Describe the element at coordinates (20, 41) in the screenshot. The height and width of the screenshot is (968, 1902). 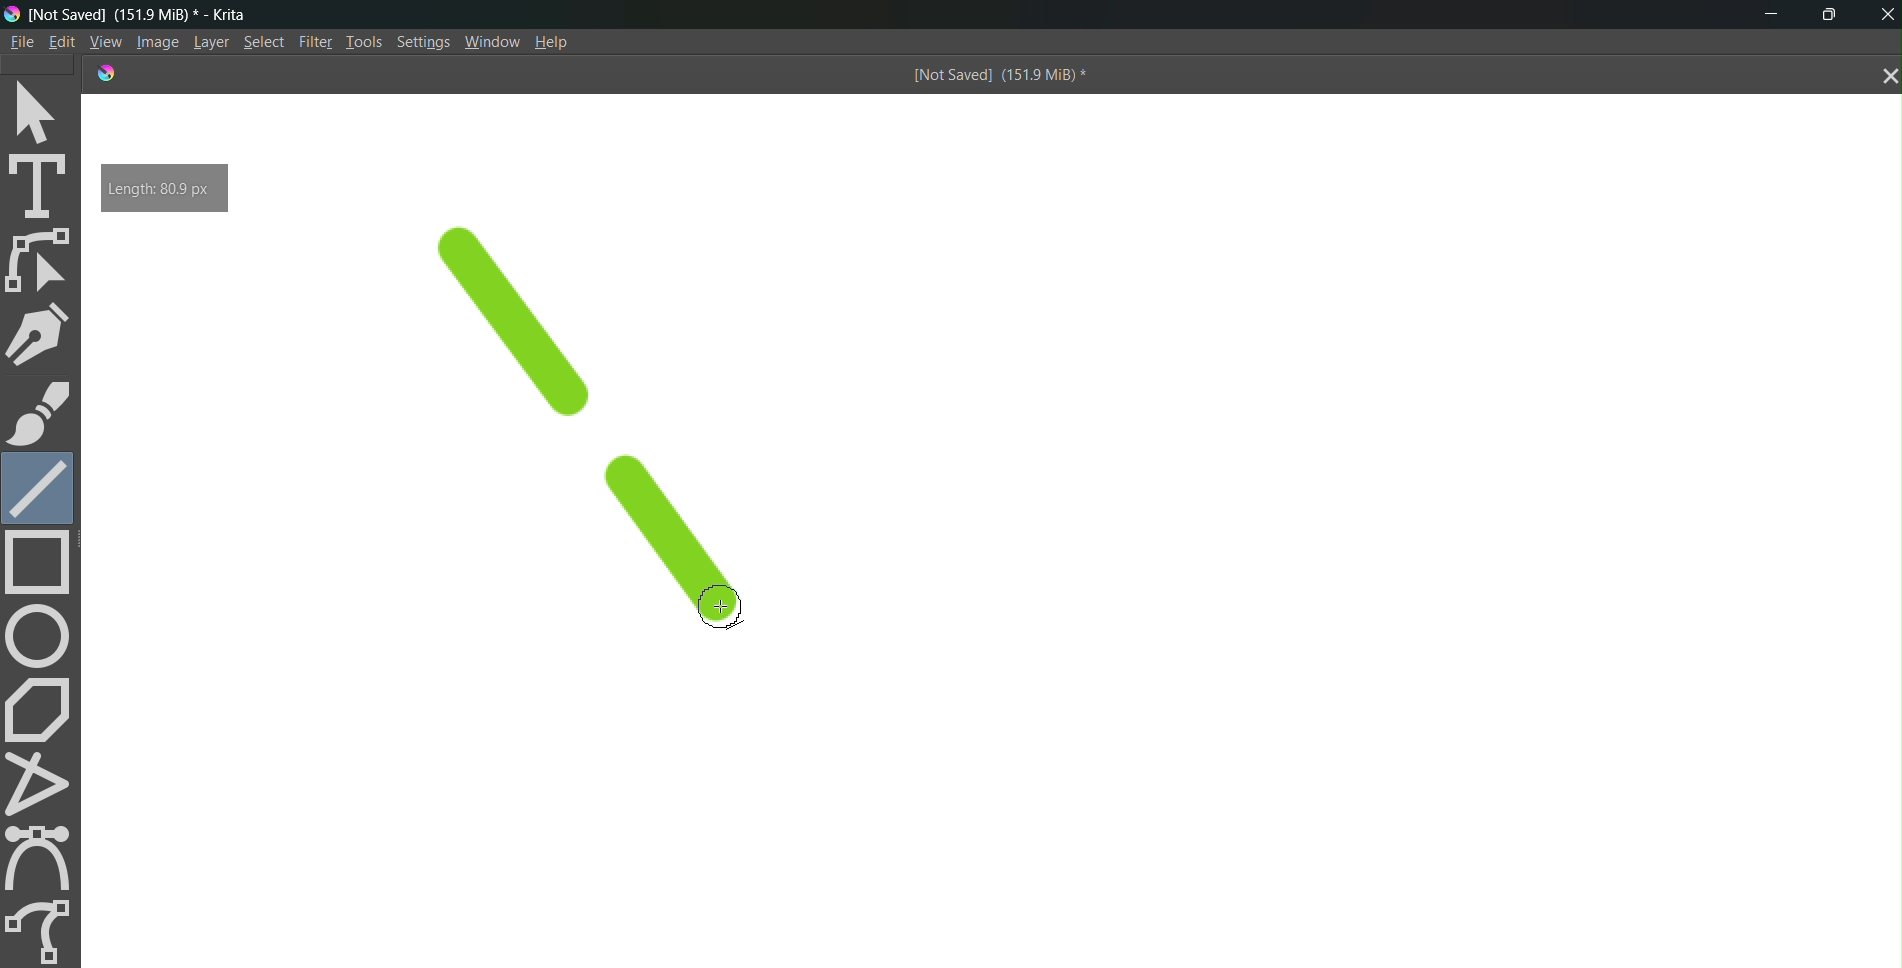
I see `File` at that location.